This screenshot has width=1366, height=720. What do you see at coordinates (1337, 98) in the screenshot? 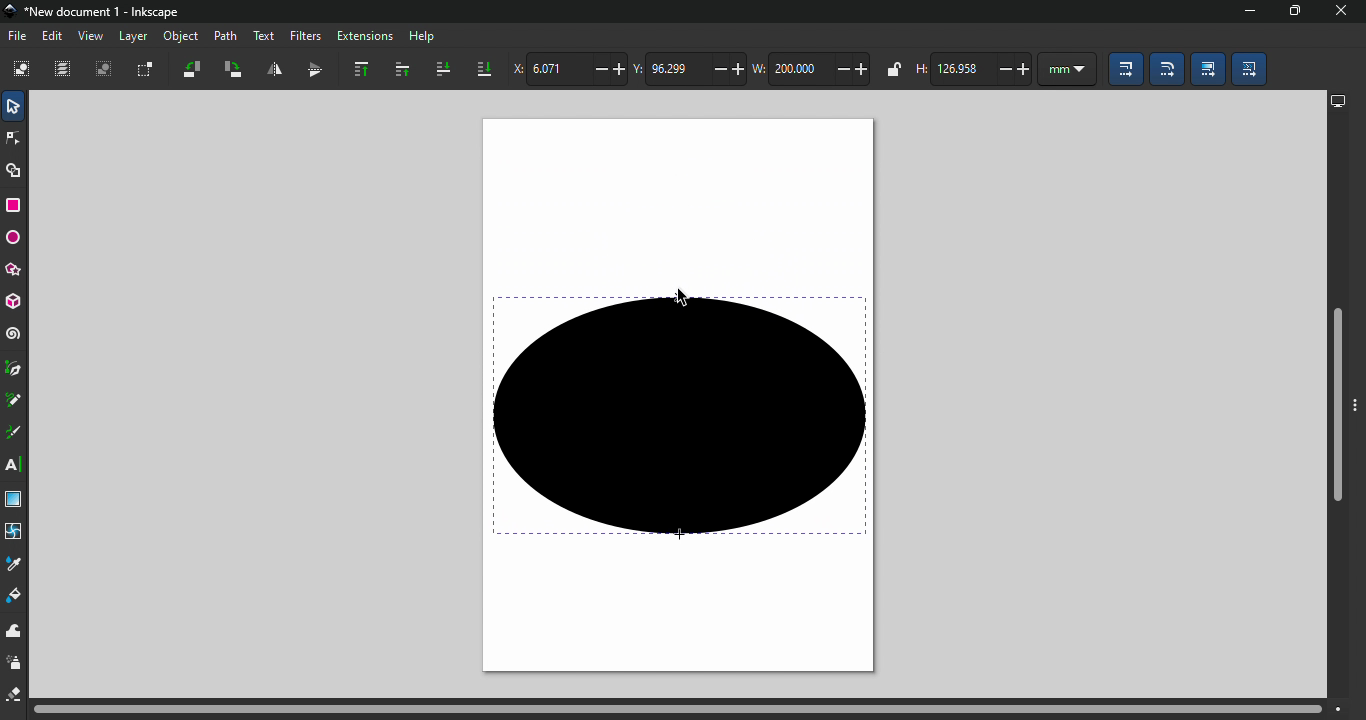
I see `display options` at bounding box center [1337, 98].